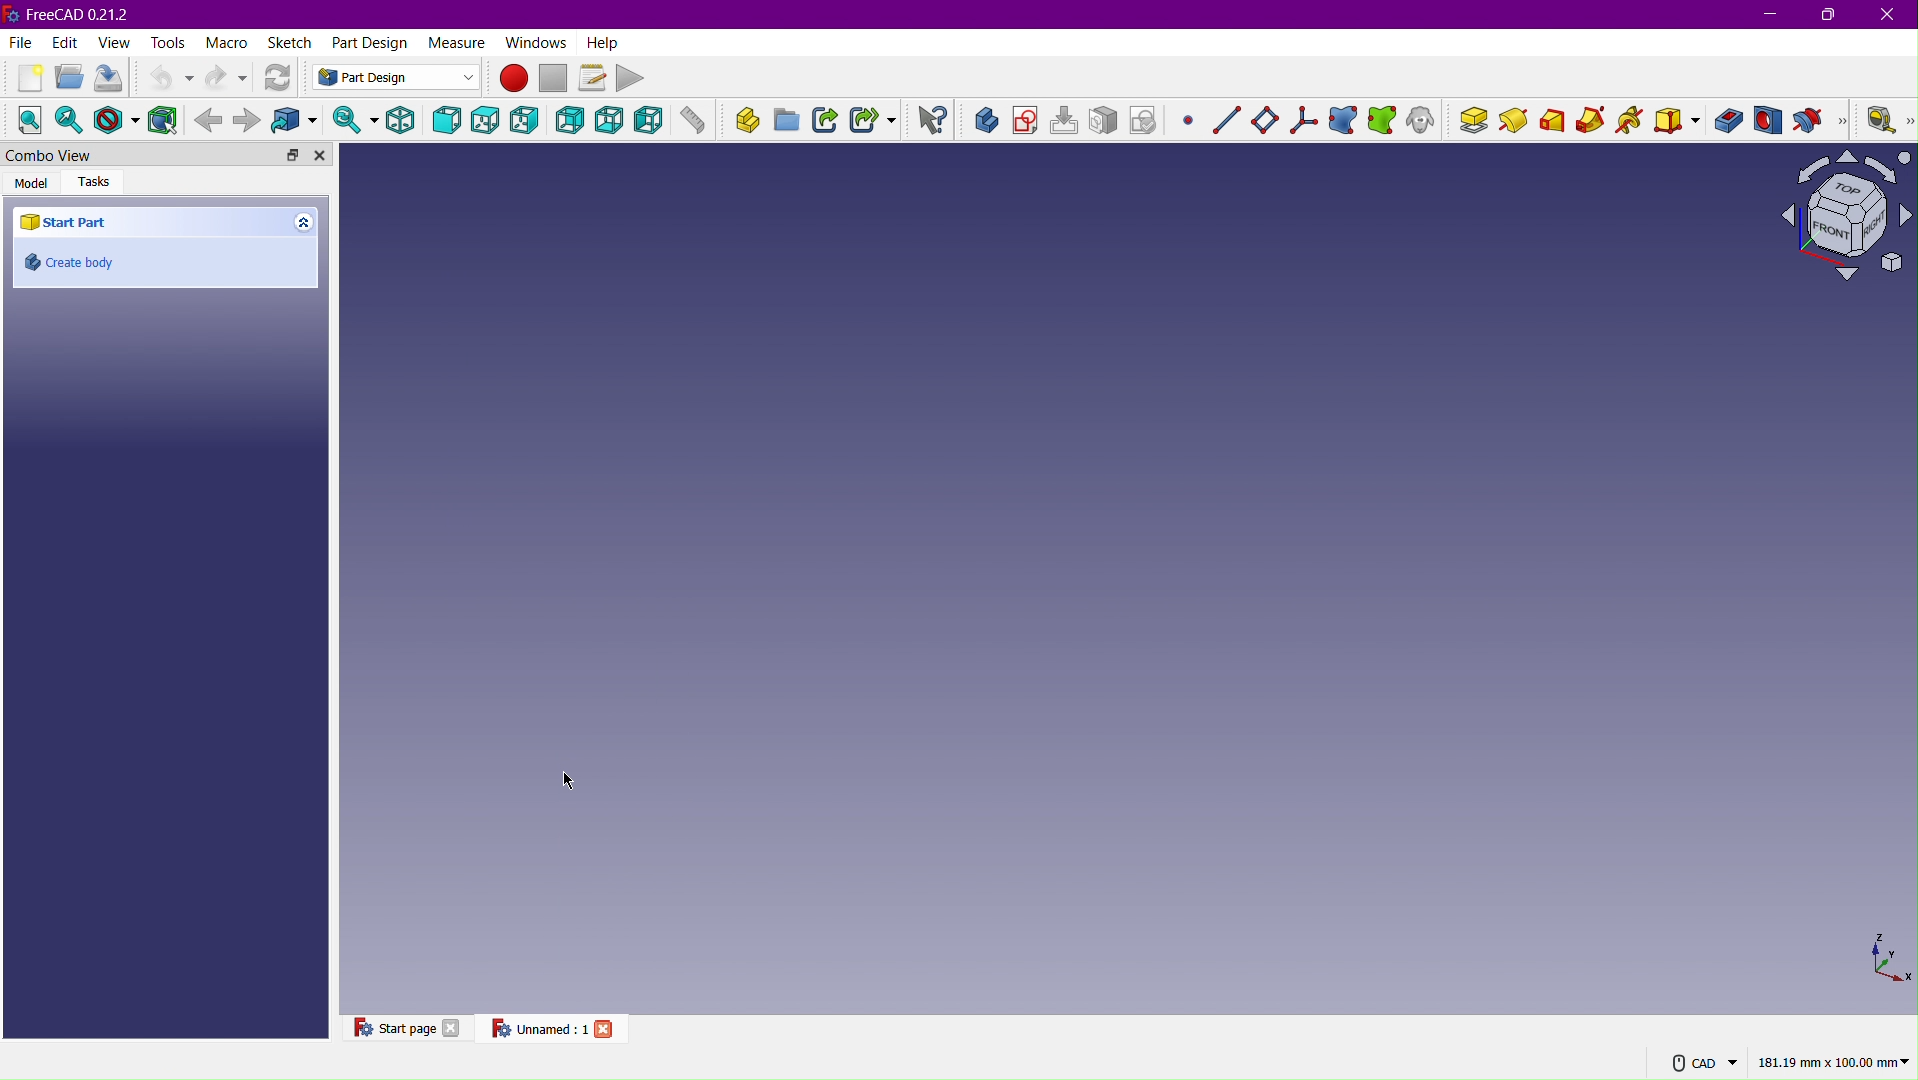 This screenshot has width=1918, height=1080. What do you see at coordinates (1513, 121) in the screenshot?
I see `Revolution` at bounding box center [1513, 121].